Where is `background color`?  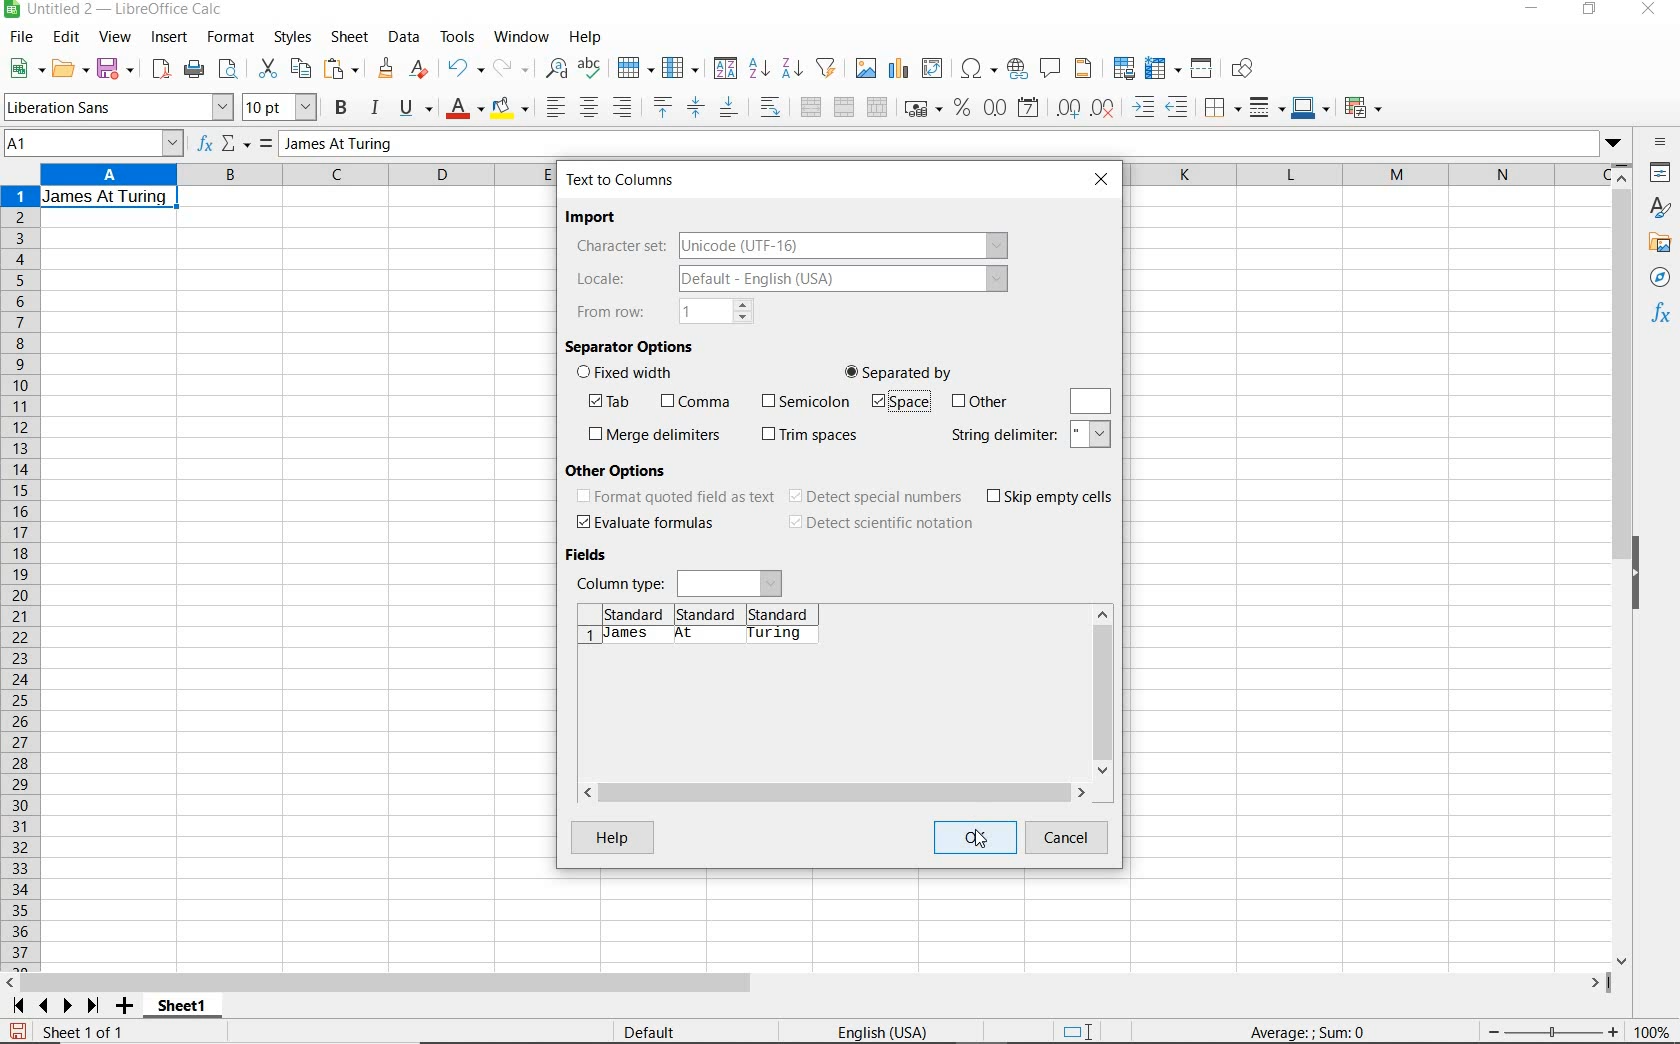
background color is located at coordinates (511, 107).